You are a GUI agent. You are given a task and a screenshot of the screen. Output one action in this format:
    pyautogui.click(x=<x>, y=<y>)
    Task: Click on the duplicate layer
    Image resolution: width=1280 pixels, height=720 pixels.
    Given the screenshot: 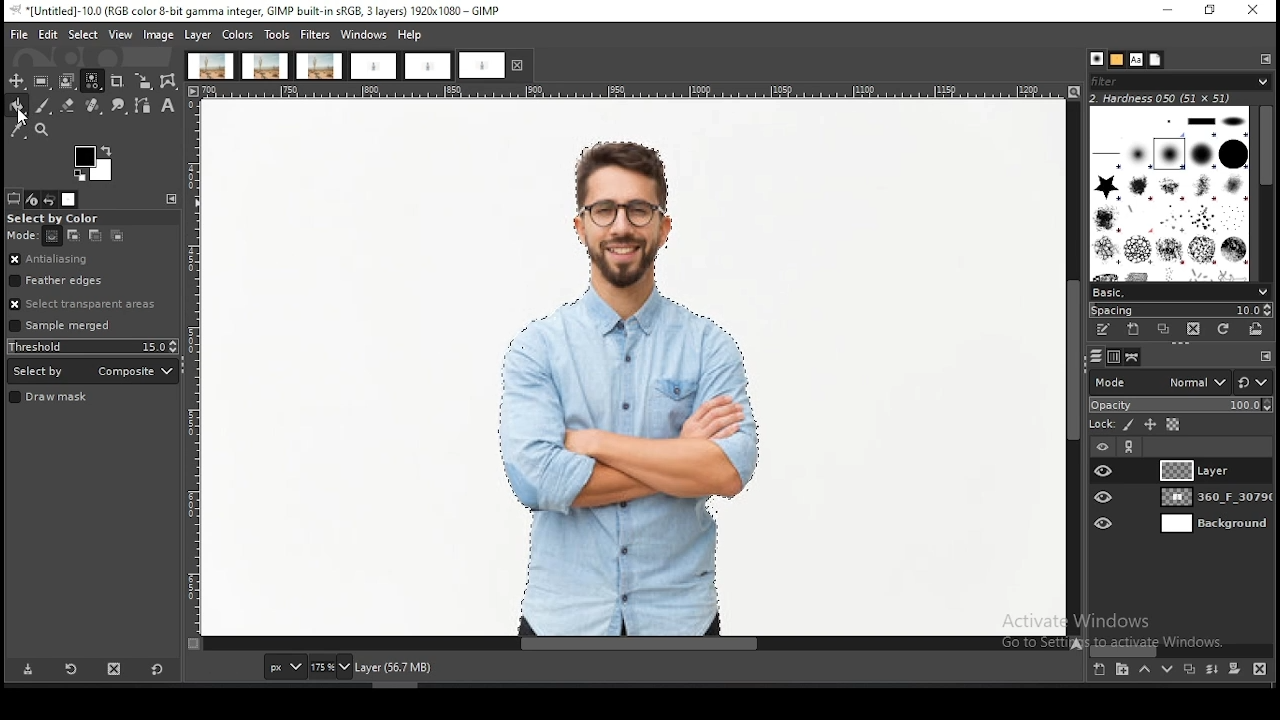 What is the action you would take?
    pyautogui.click(x=1187, y=668)
    